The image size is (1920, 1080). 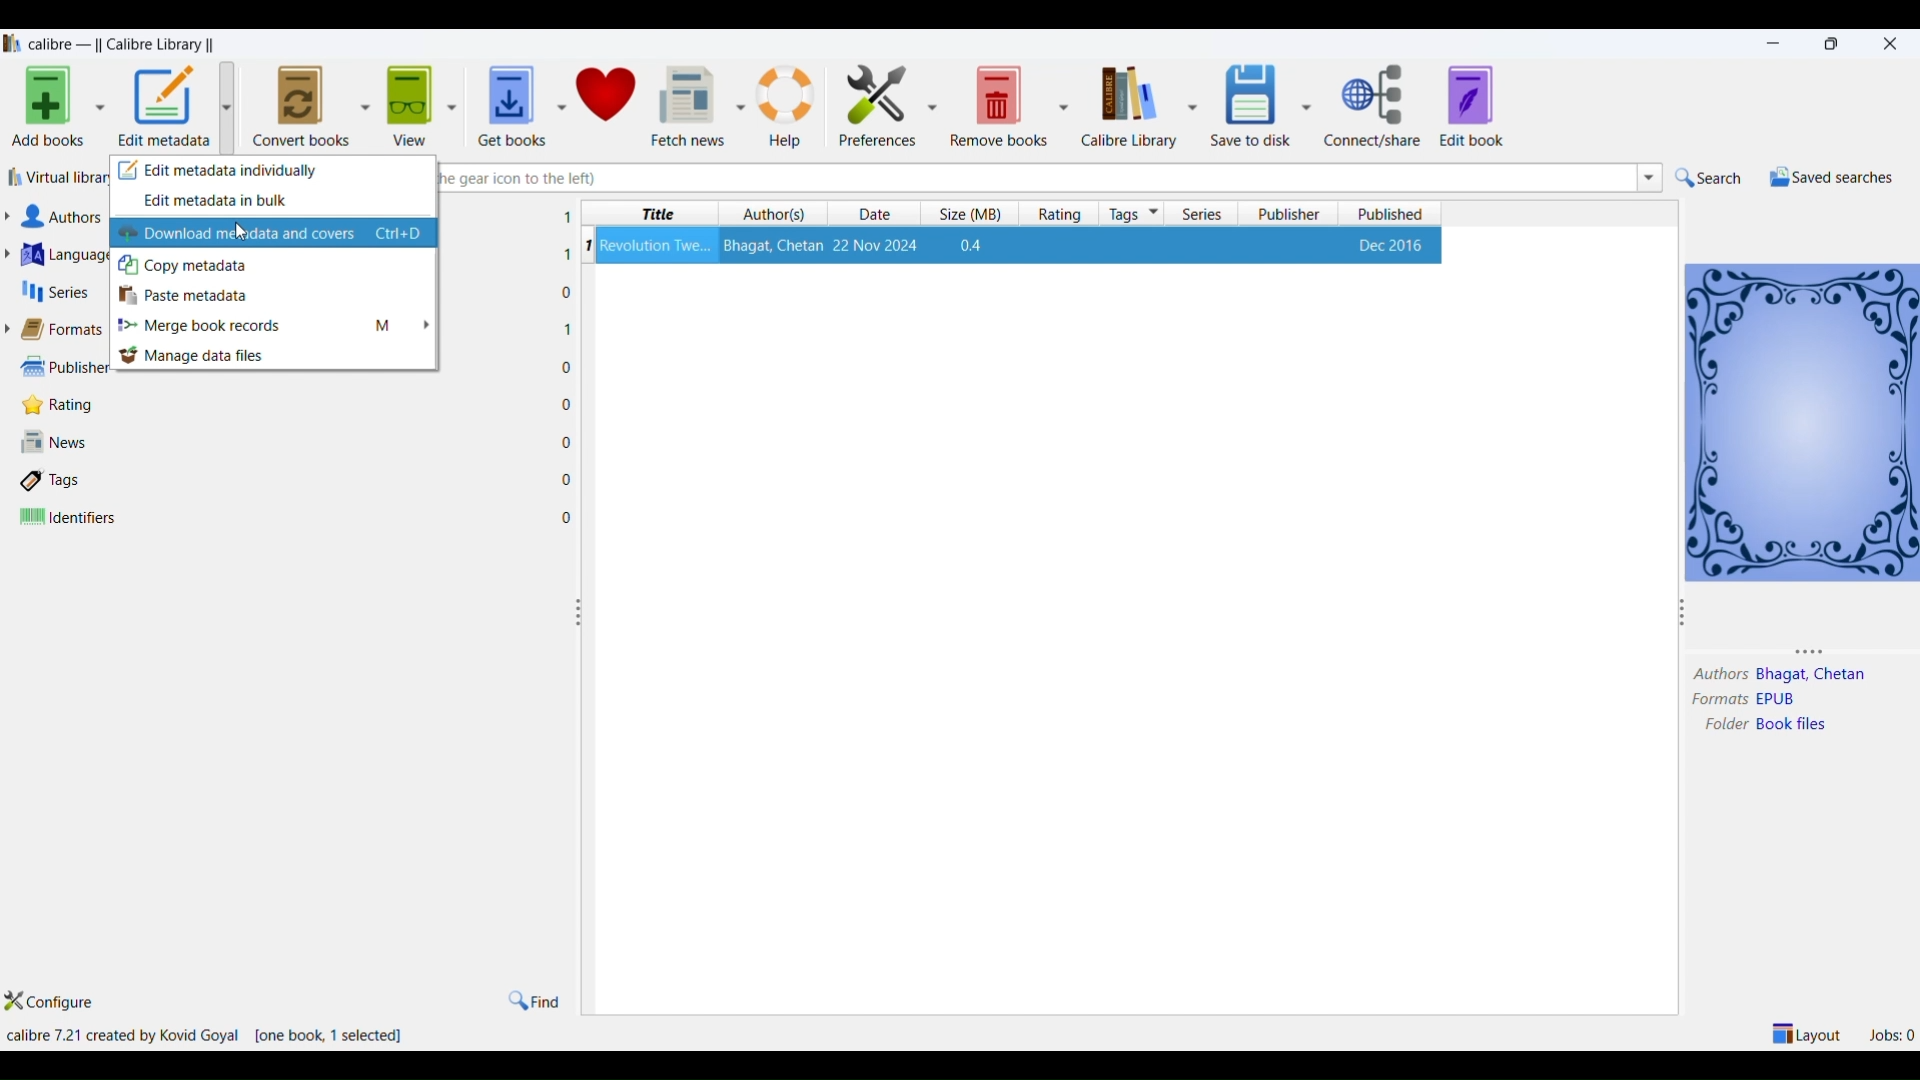 I want to click on 0, so click(x=567, y=293).